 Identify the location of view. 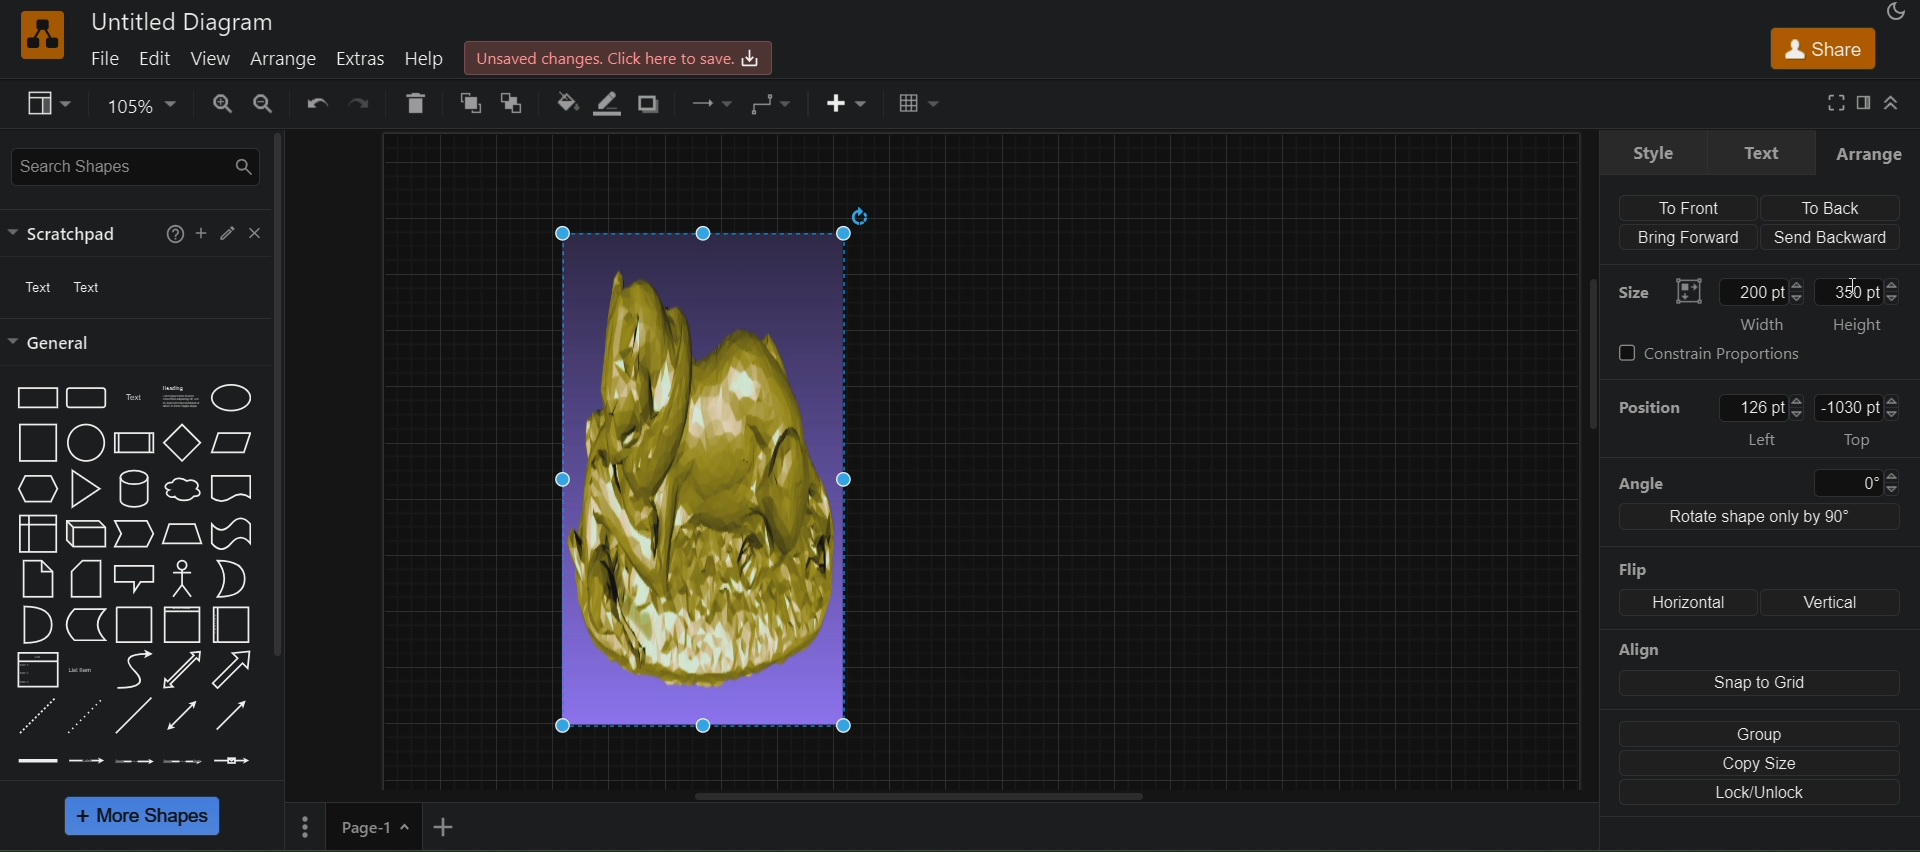
(207, 60).